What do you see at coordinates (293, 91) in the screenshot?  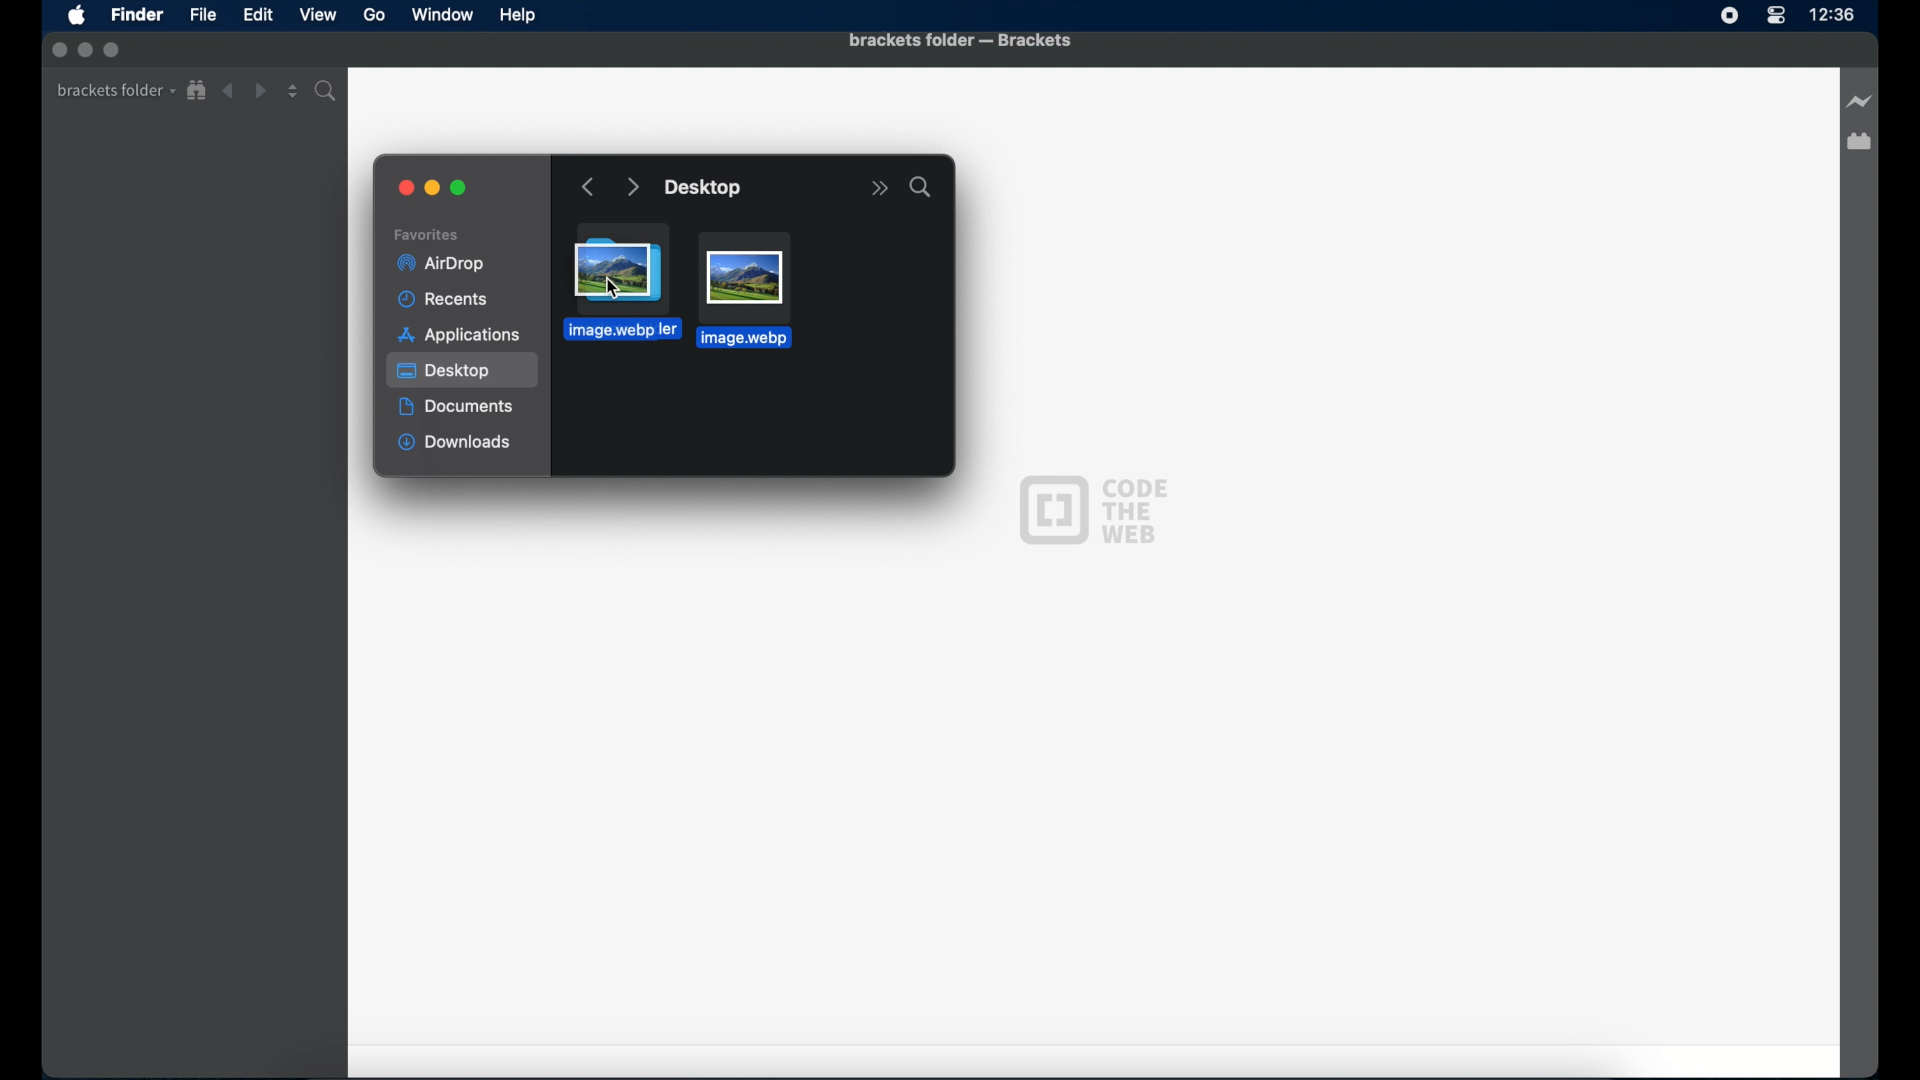 I see `split editor vertical or horizontal` at bounding box center [293, 91].